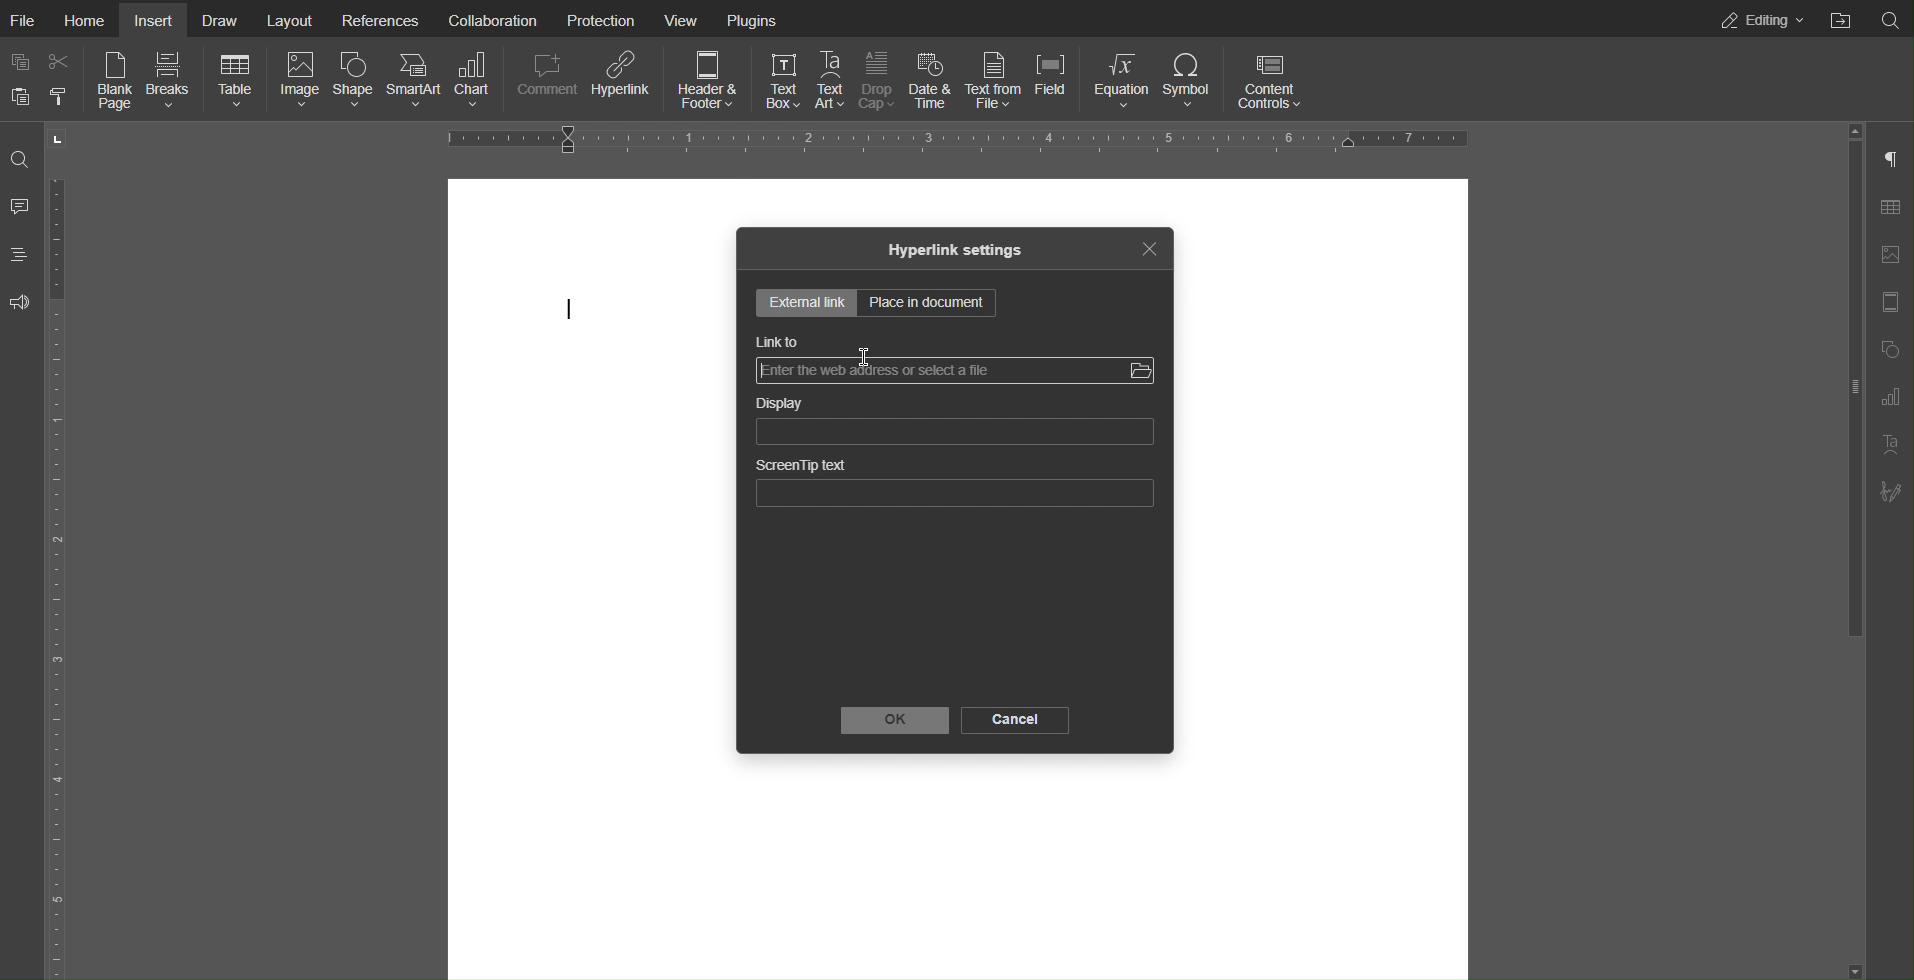  What do you see at coordinates (28, 20) in the screenshot?
I see `File` at bounding box center [28, 20].